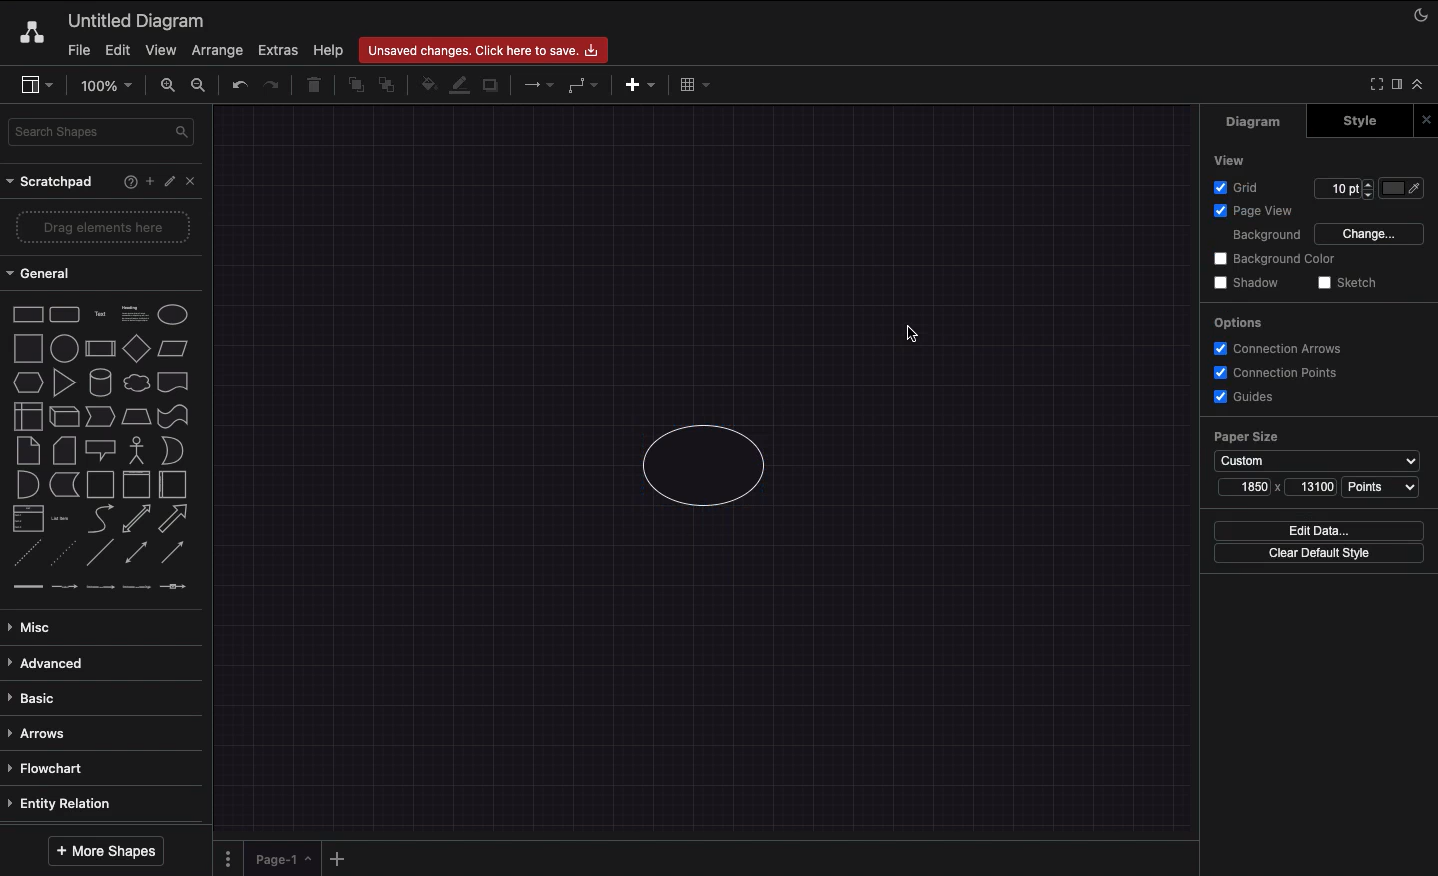 Image resolution: width=1438 pixels, height=876 pixels. I want to click on 1850, so click(1253, 486).